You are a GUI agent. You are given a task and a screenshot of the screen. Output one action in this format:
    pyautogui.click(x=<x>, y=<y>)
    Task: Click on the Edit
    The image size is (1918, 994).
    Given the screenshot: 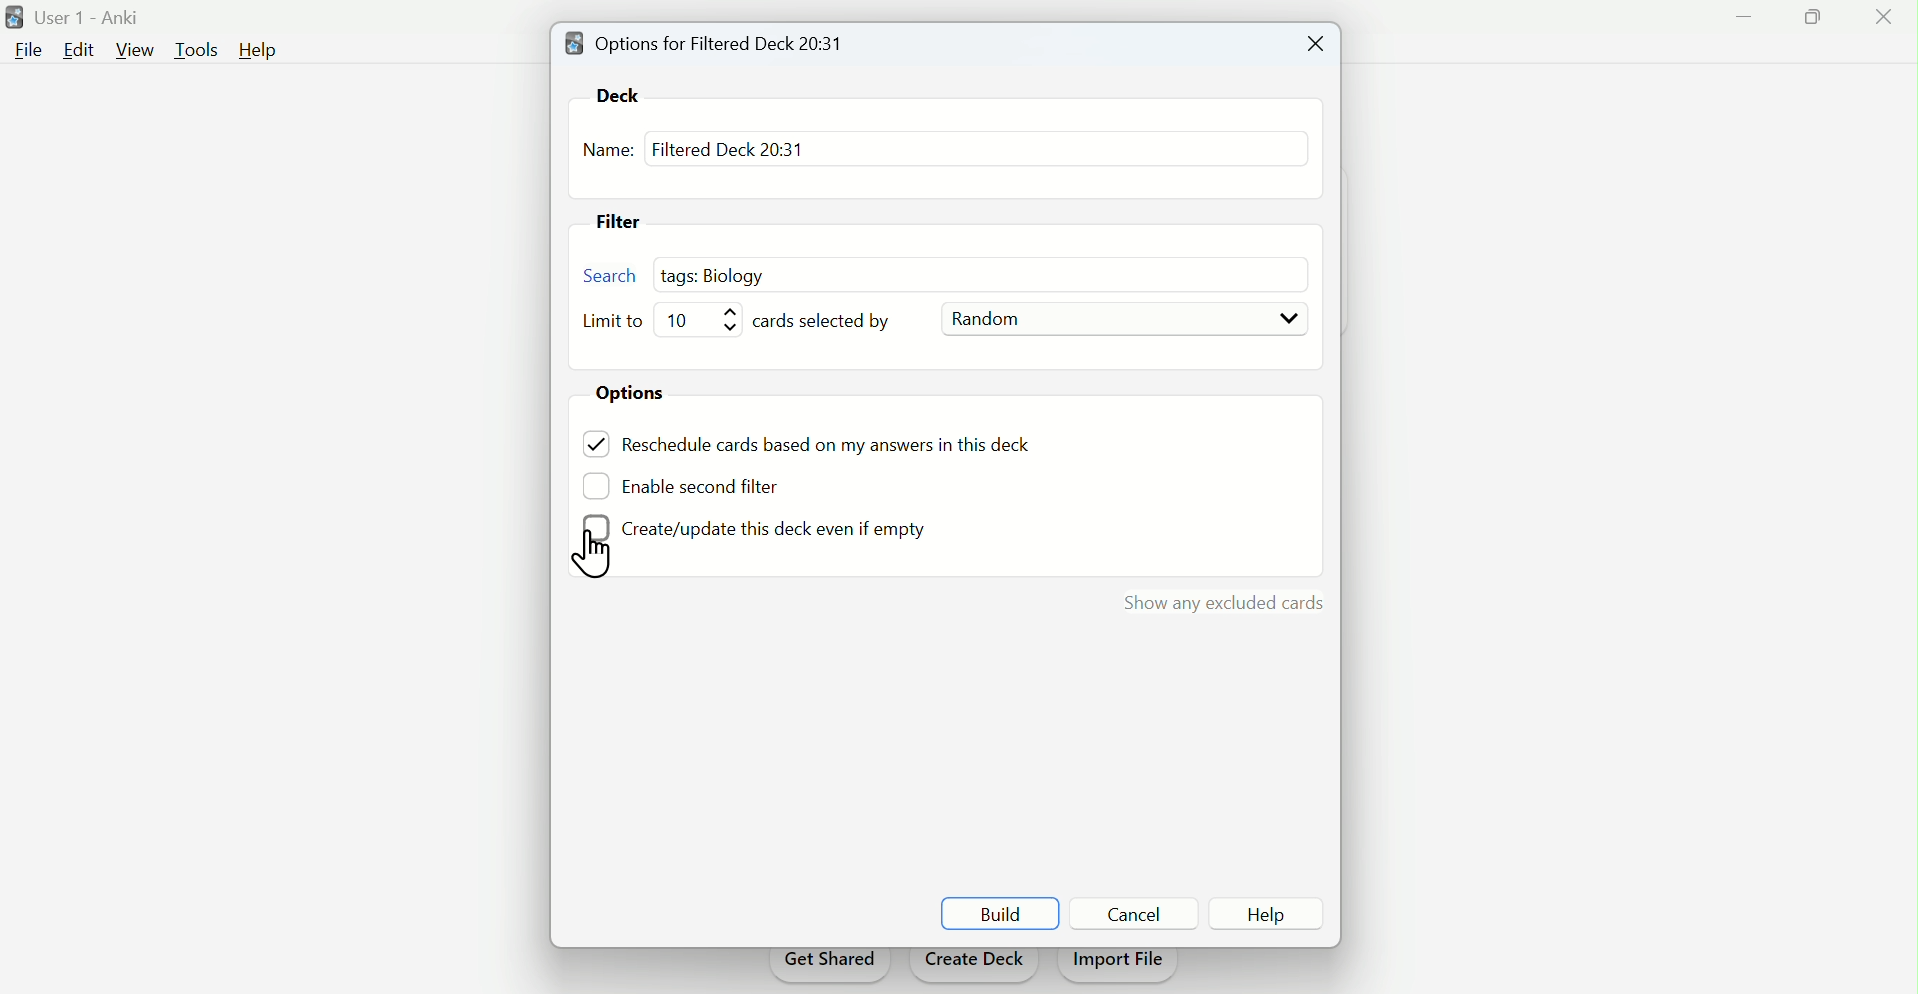 What is the action you would take?
    pyautogui.click(x=77, y=49)
    